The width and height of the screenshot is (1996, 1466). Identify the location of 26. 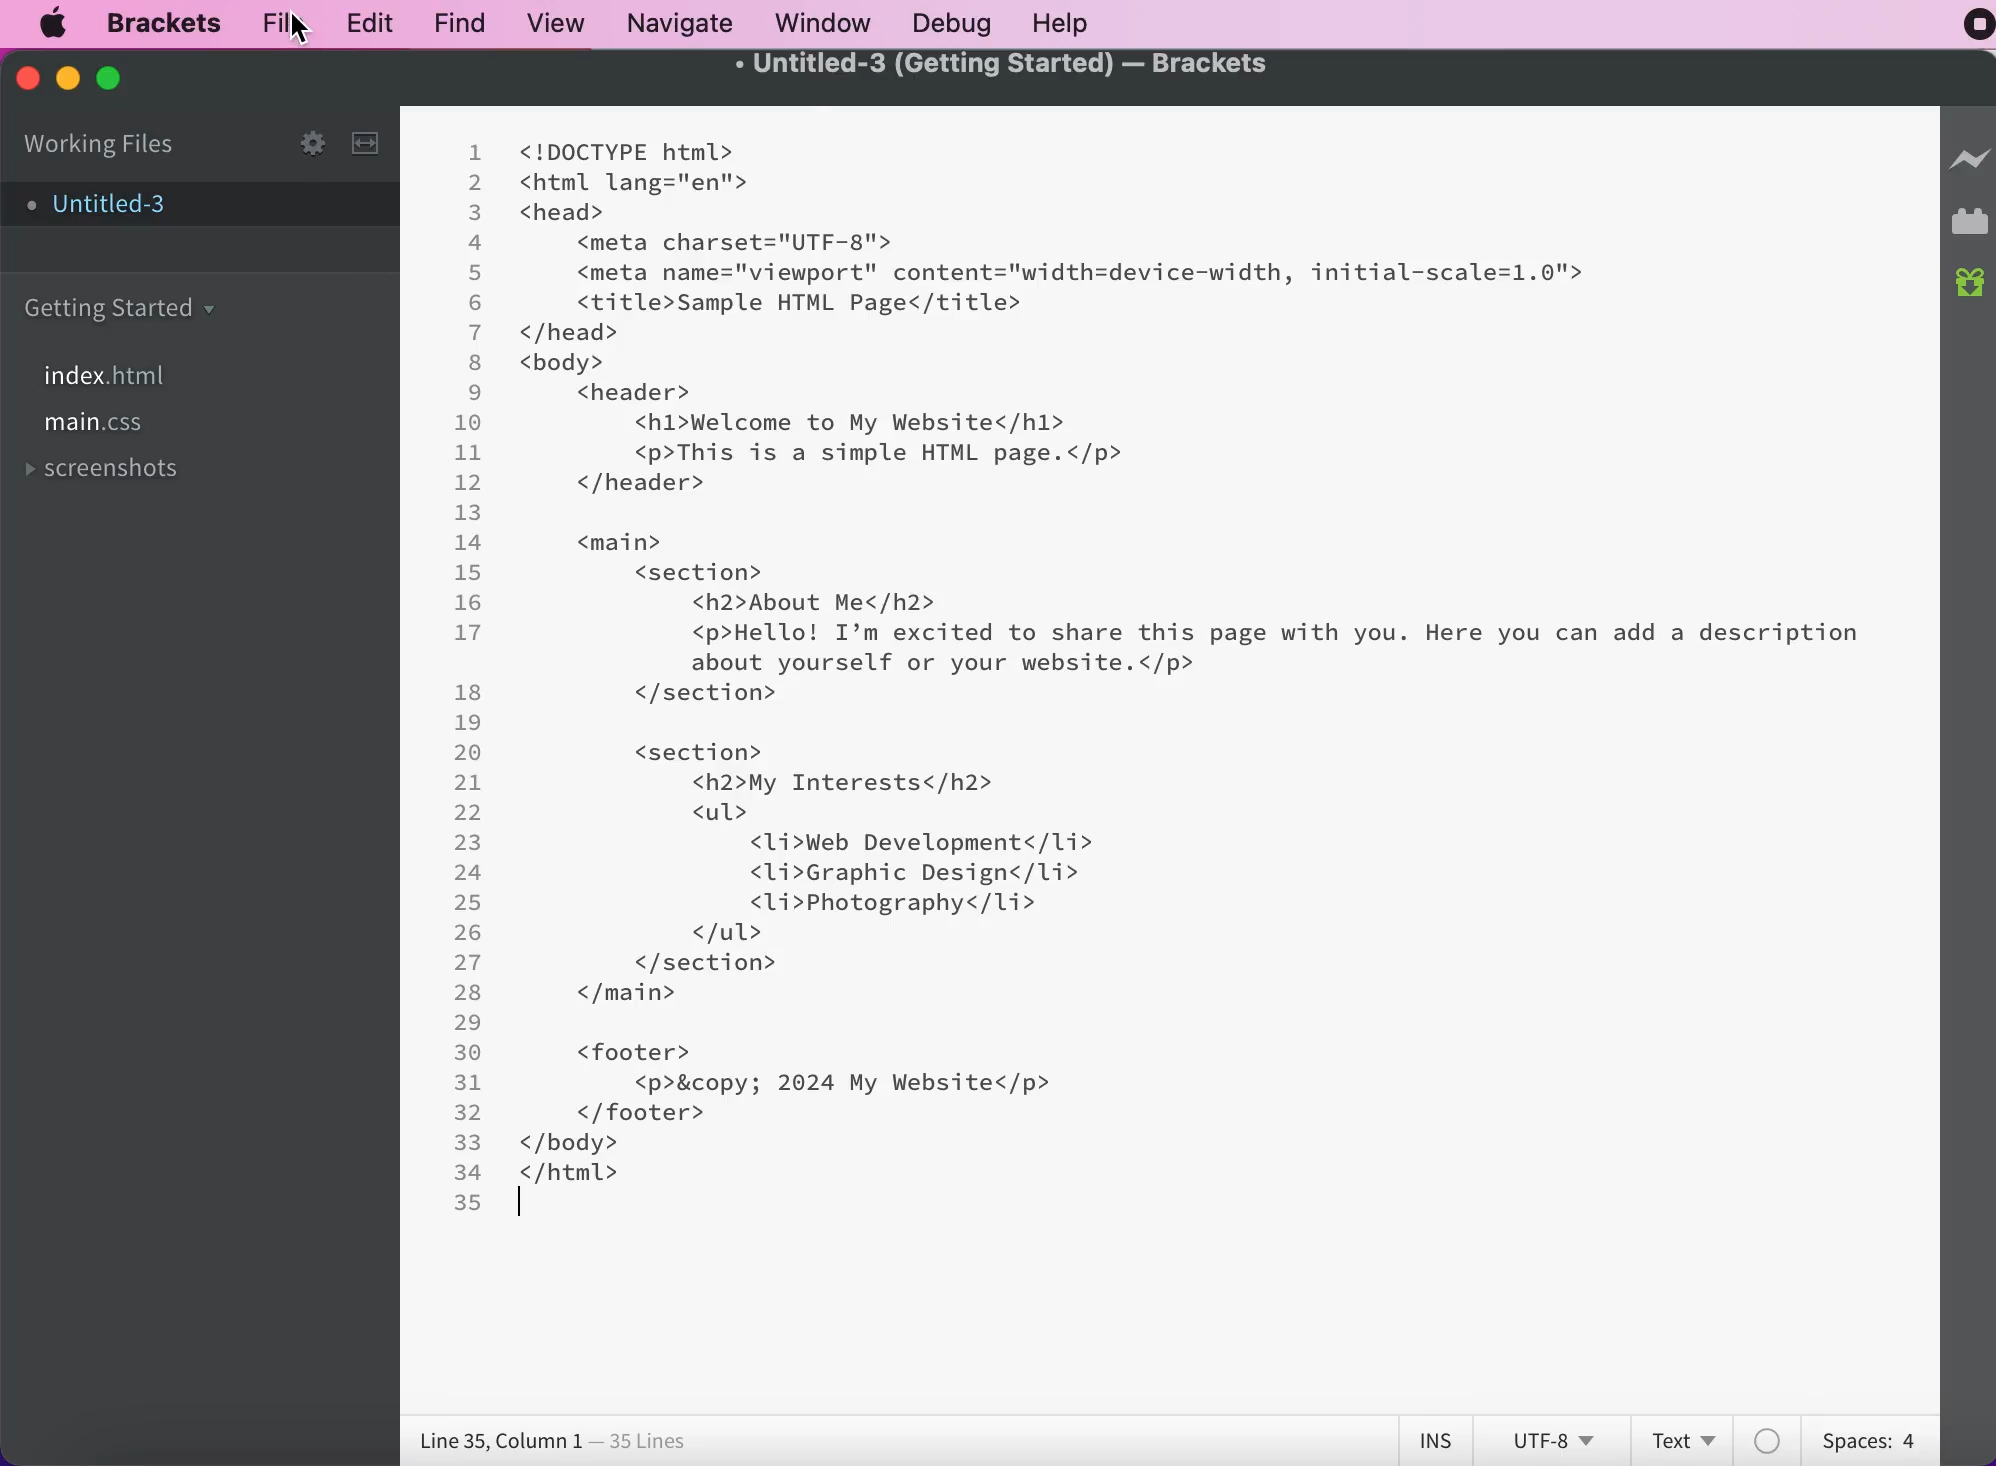
(468, 933).